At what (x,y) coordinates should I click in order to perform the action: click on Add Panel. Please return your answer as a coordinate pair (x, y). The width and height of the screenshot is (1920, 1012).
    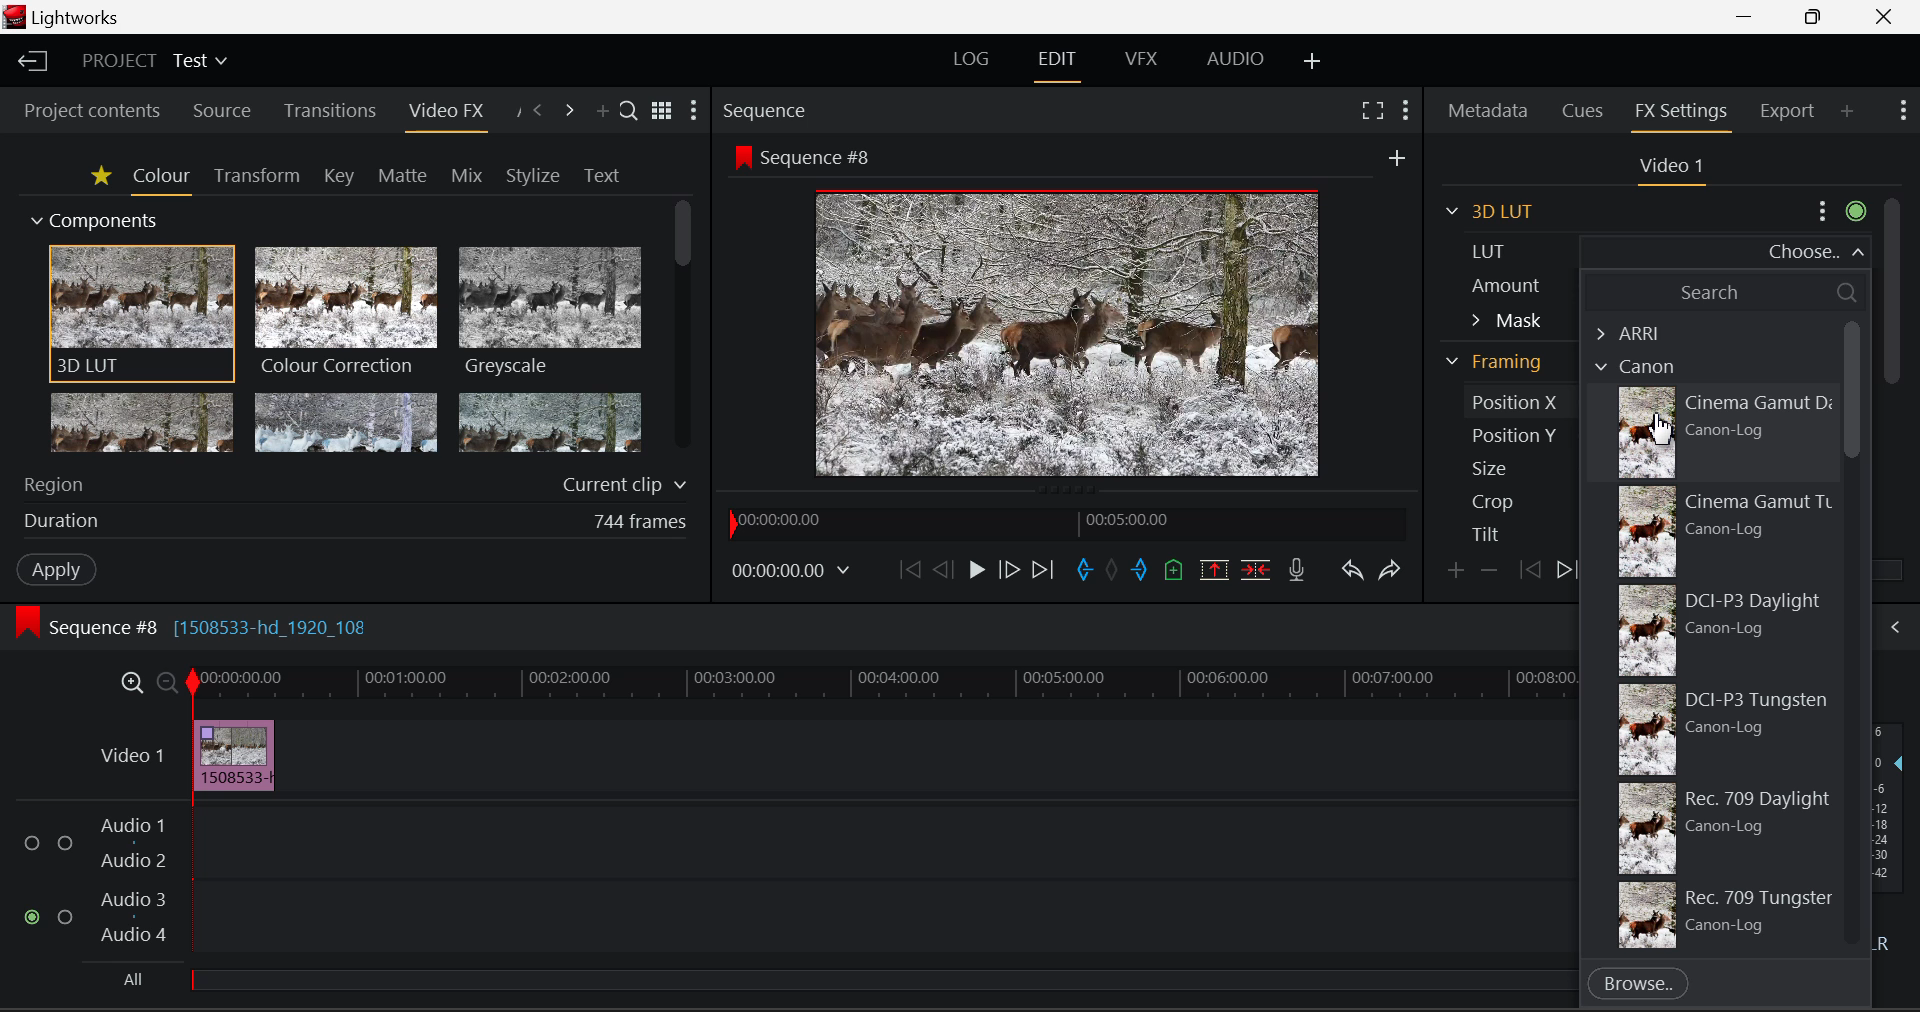
    Looking at the image, I should click on (602, 108).